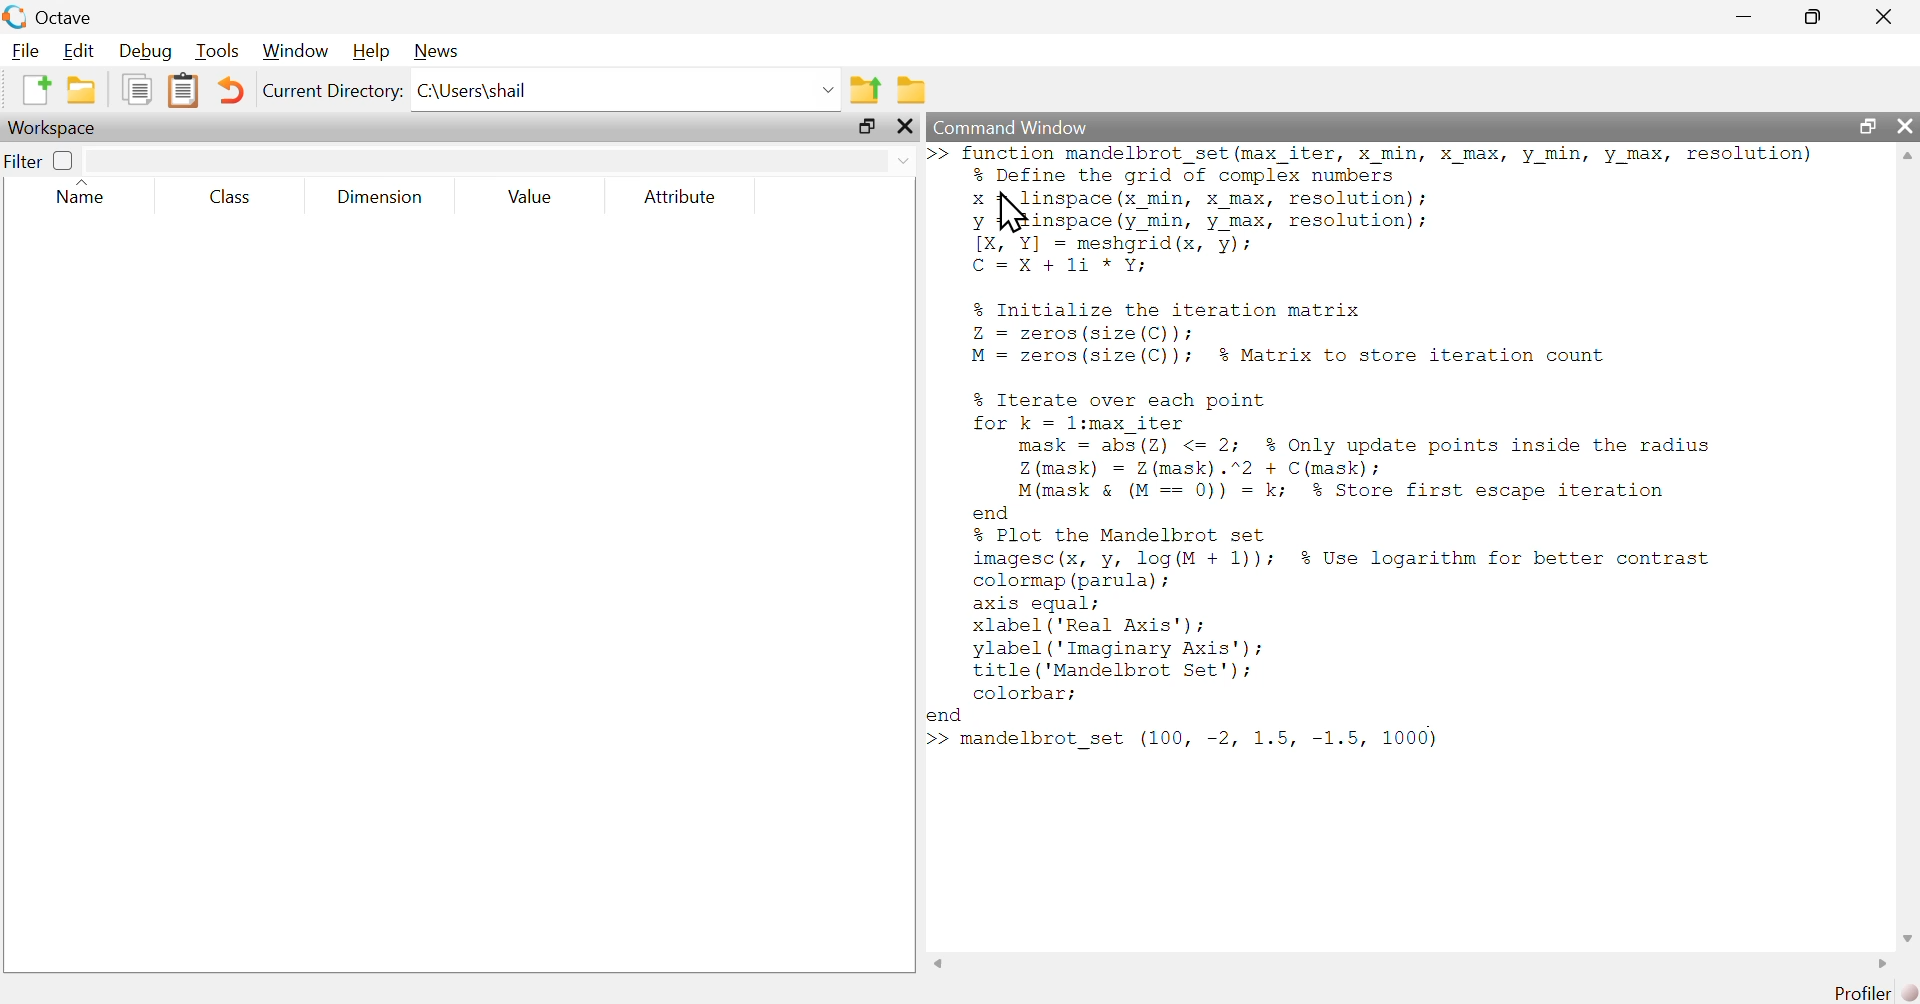 The height and width of the screenshot is (1004, 1920). I want to click on Scrollbar up, so click(1907, 158).